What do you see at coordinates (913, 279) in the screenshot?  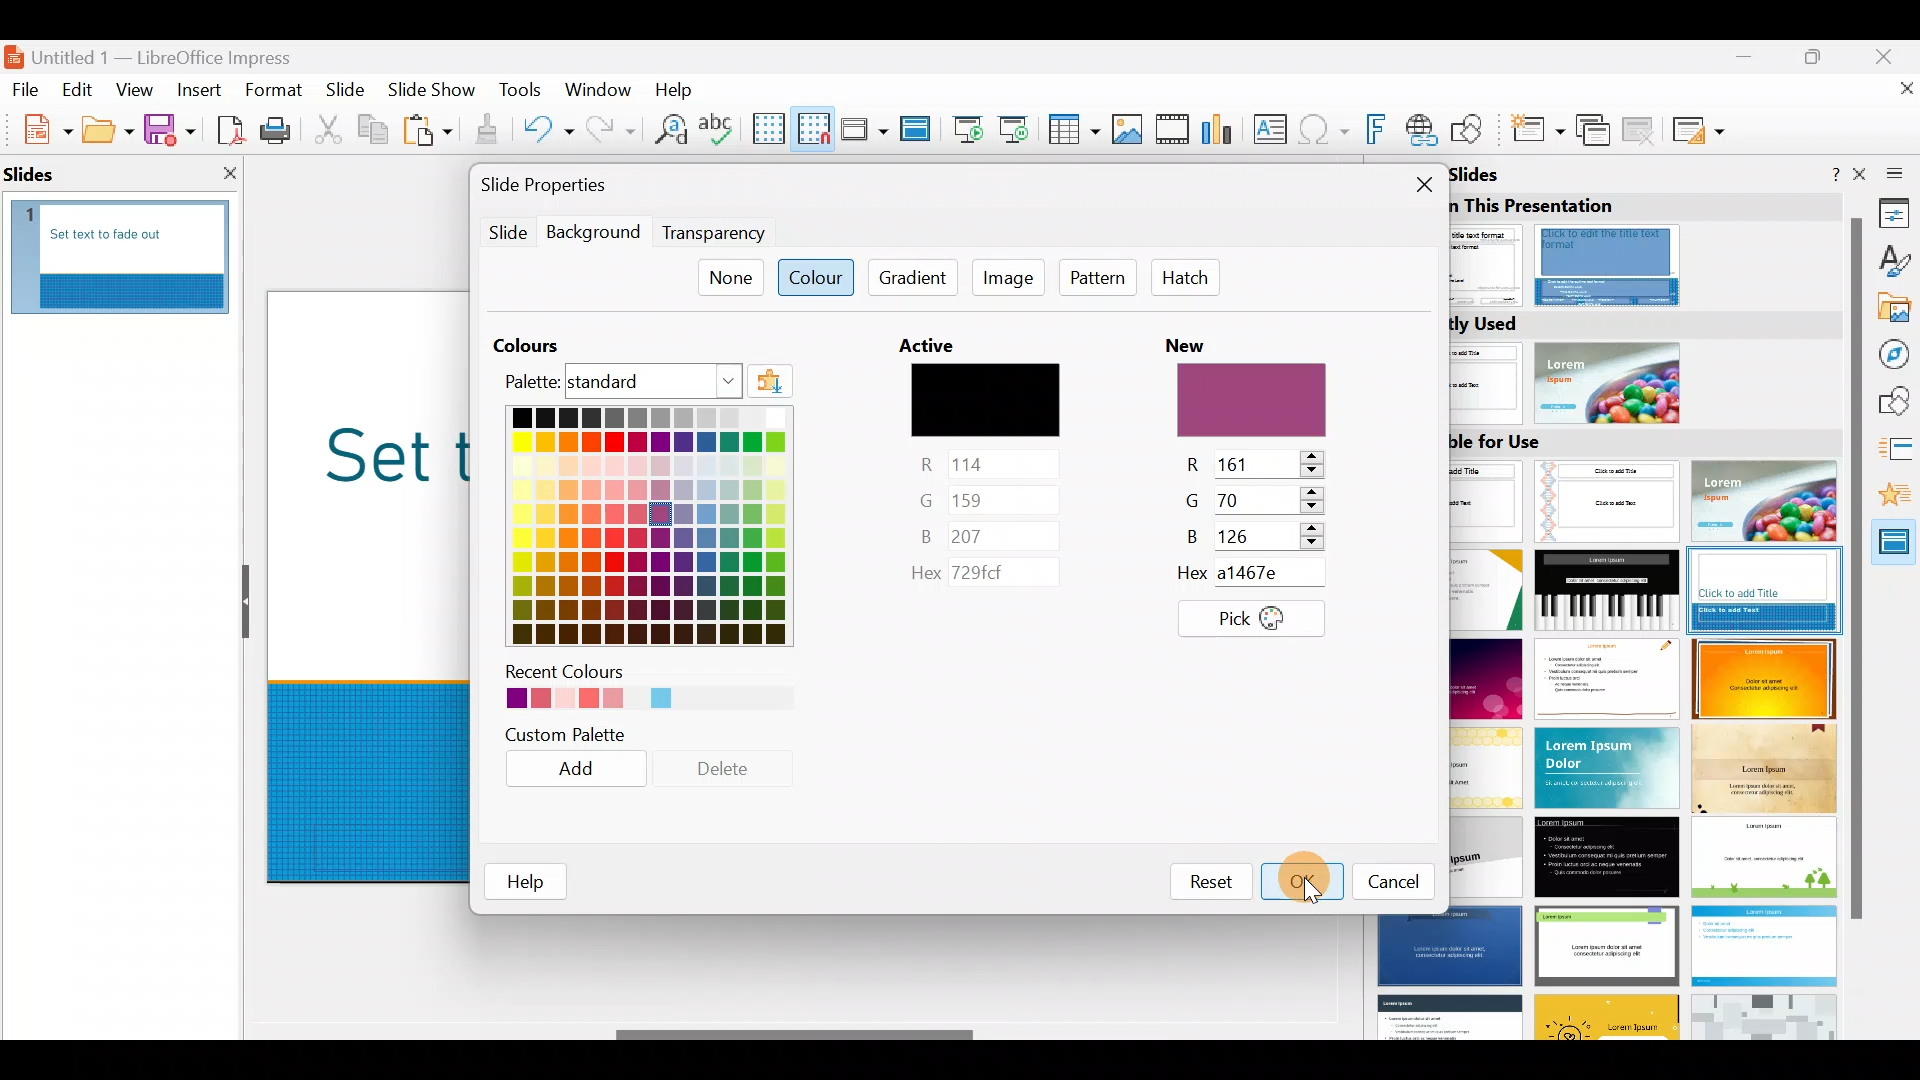 I see `Gradient` at bounding box center [913, 279].